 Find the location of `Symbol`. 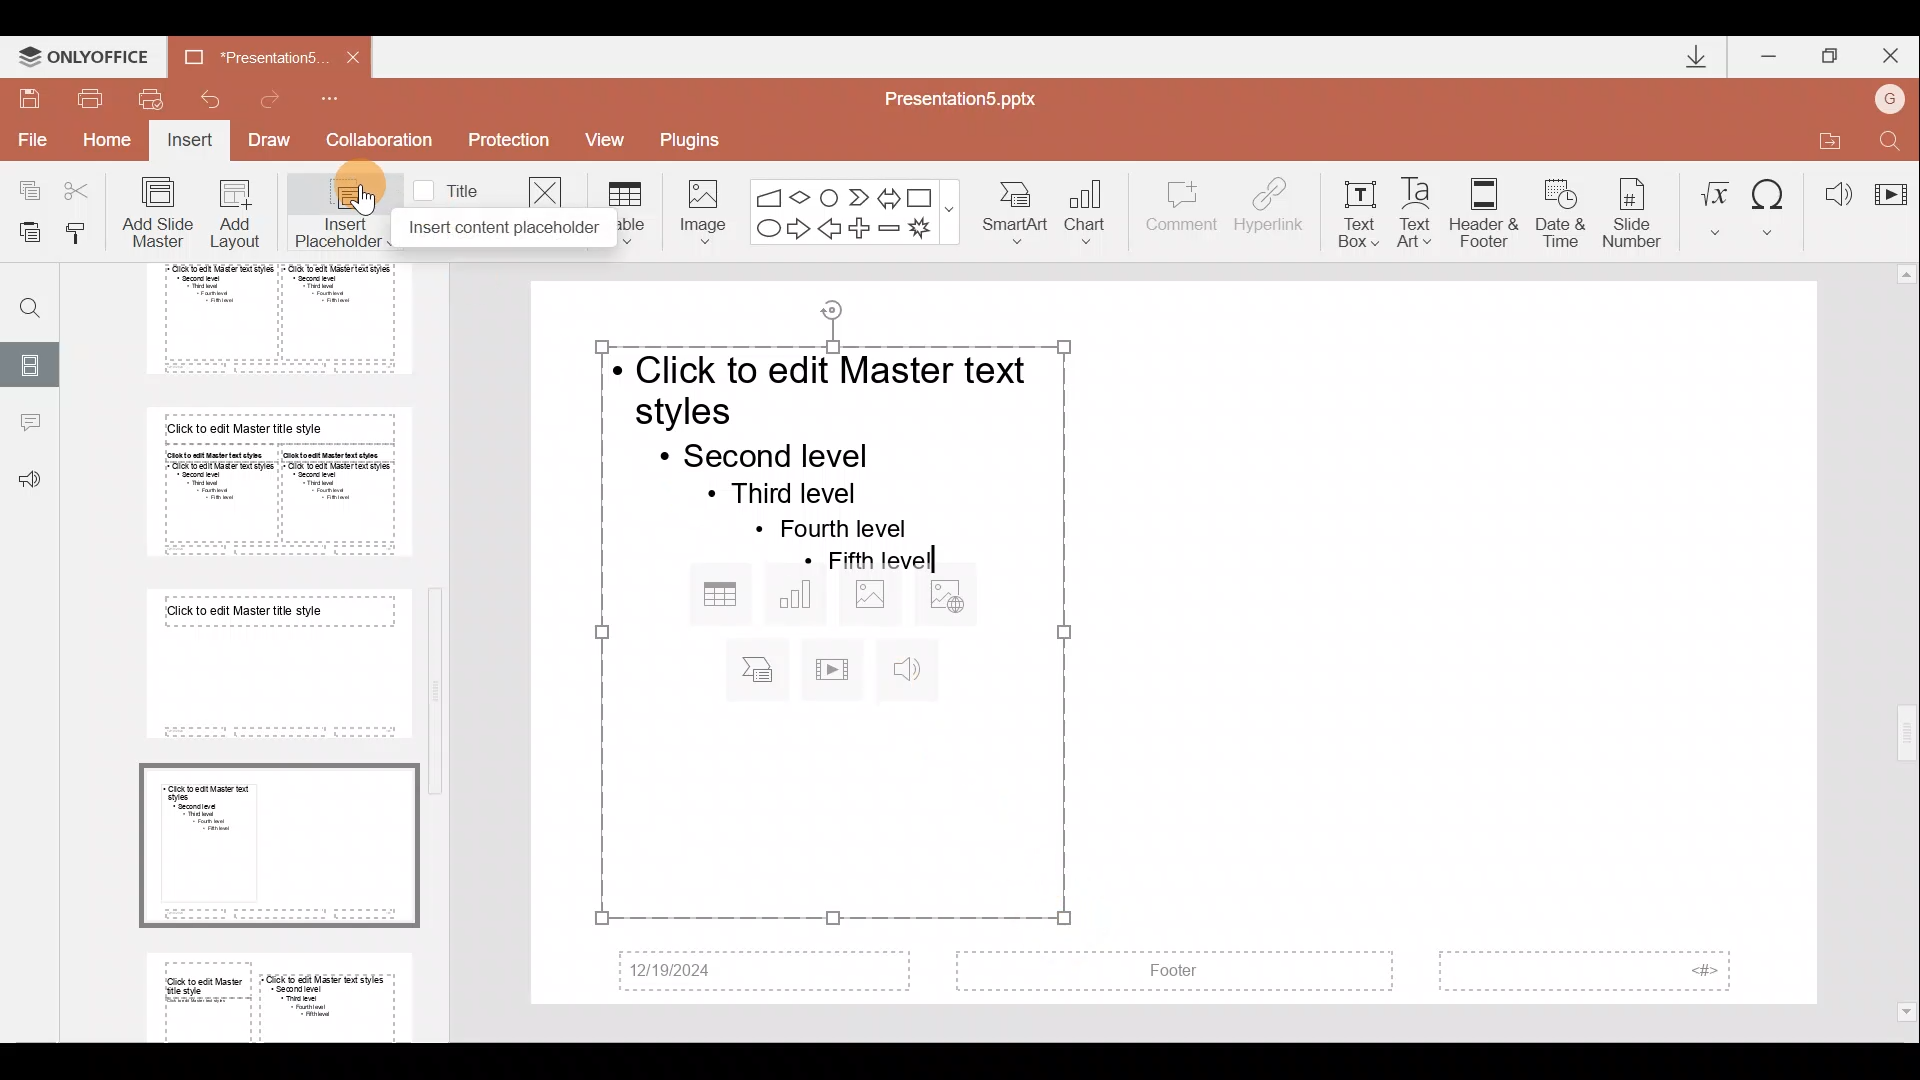

Symbol is located at coordinates (1771, 205).